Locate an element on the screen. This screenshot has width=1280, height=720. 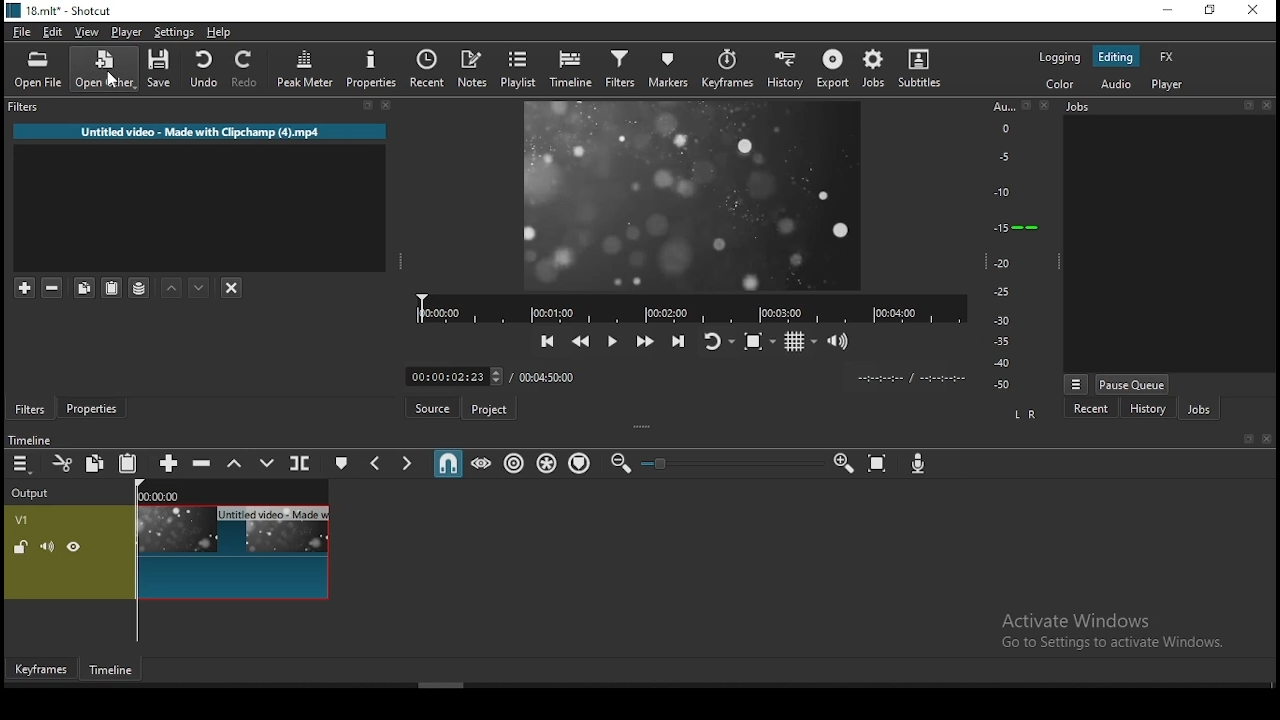
close window is located at coordinates (1254, 13).